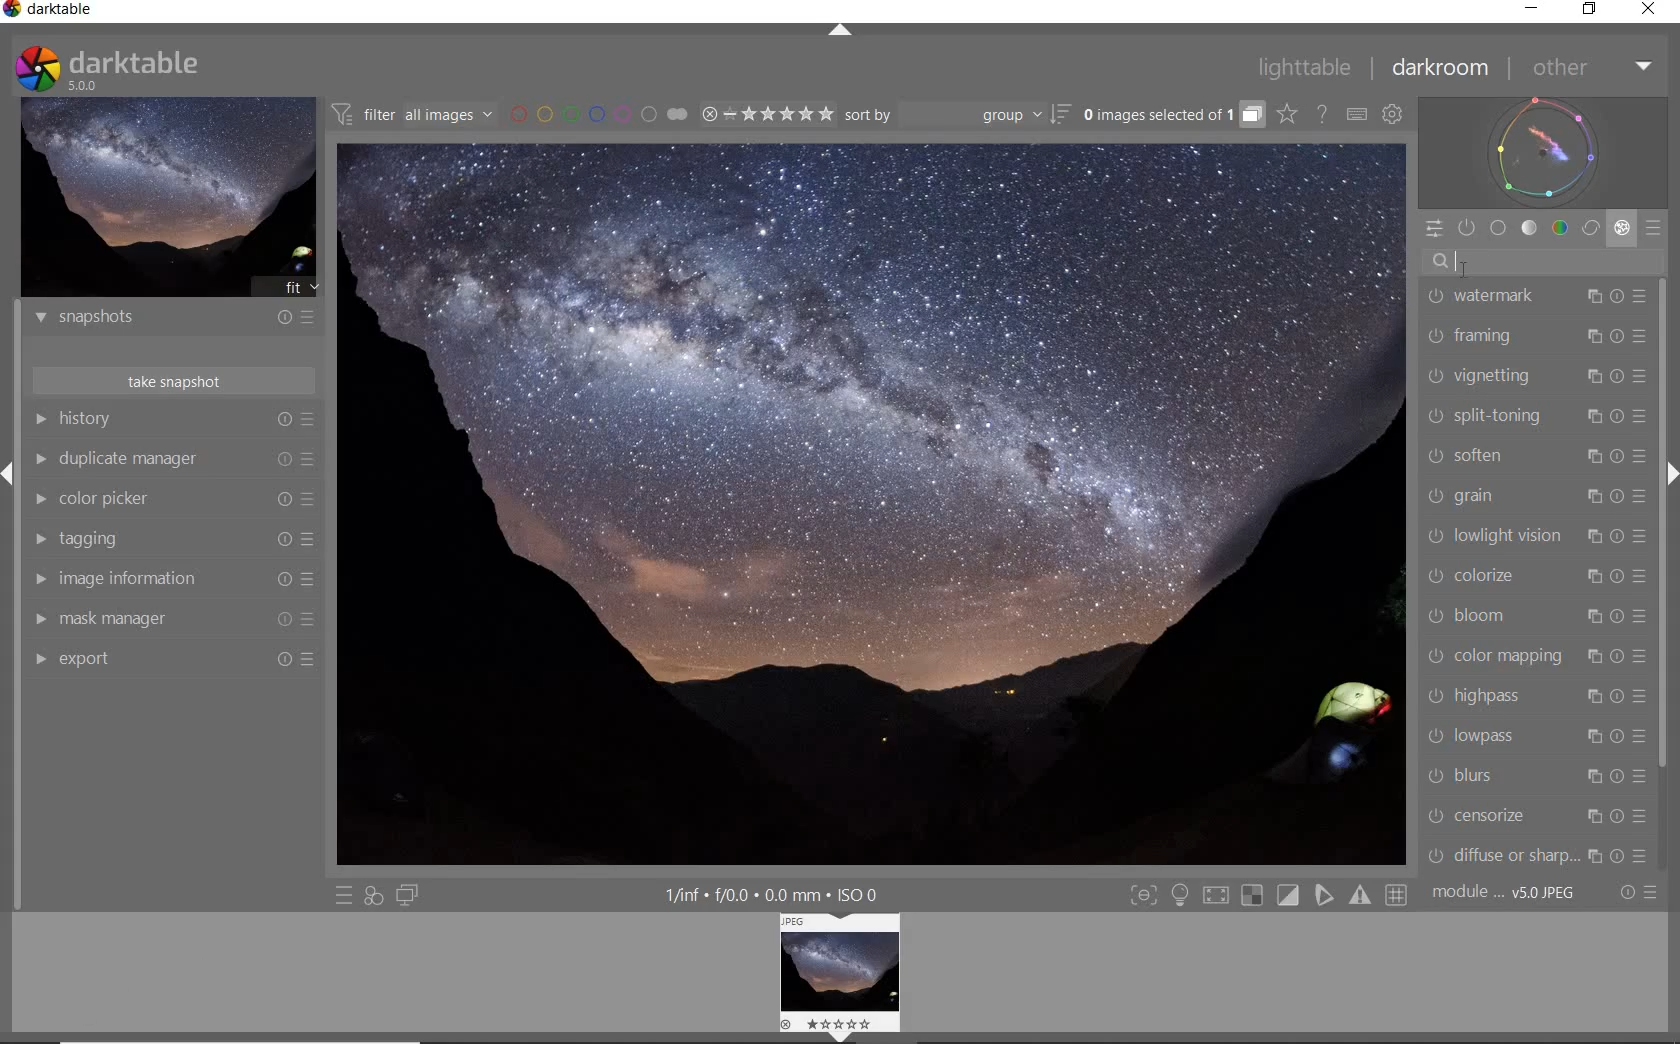 This screenshot has width=1680, height=1044. What do you see at coordinates (1617, 495) in the screenshot?
I see `reset parameters` at bounding box center [1617, 495].